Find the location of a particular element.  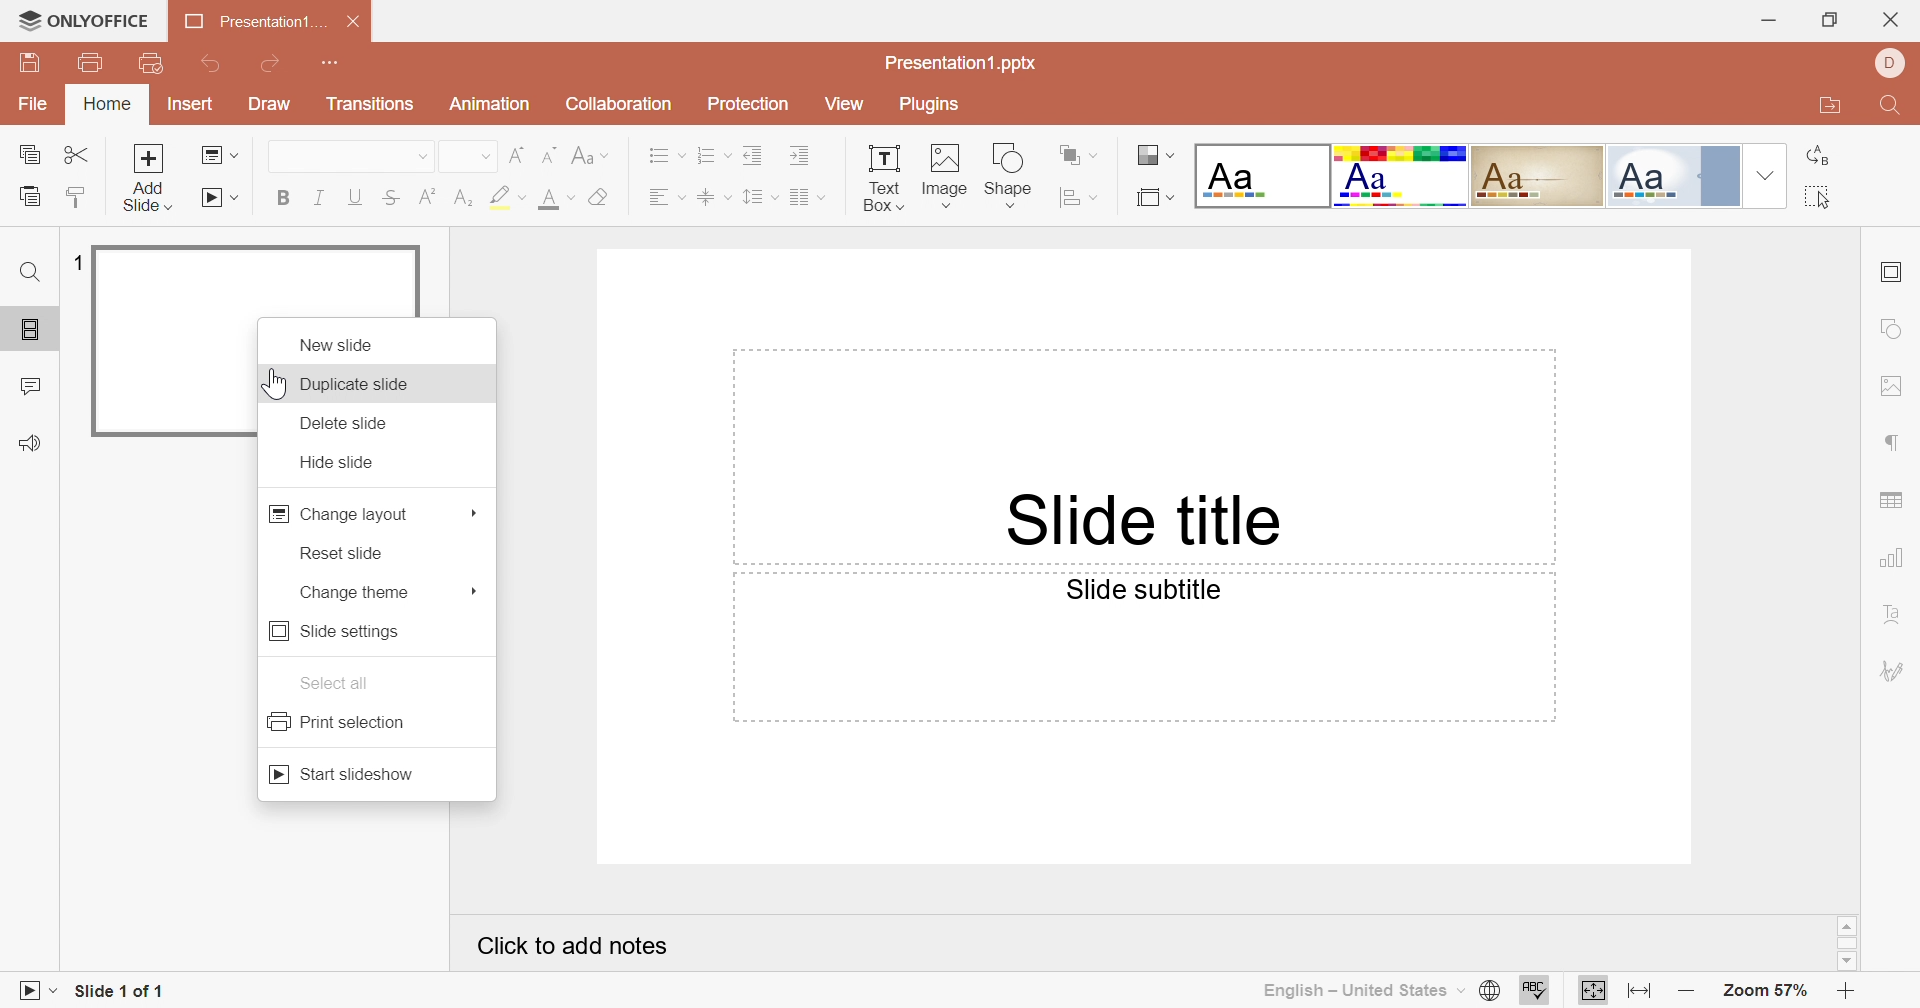

Align Left is located at coordinates (668, 192).